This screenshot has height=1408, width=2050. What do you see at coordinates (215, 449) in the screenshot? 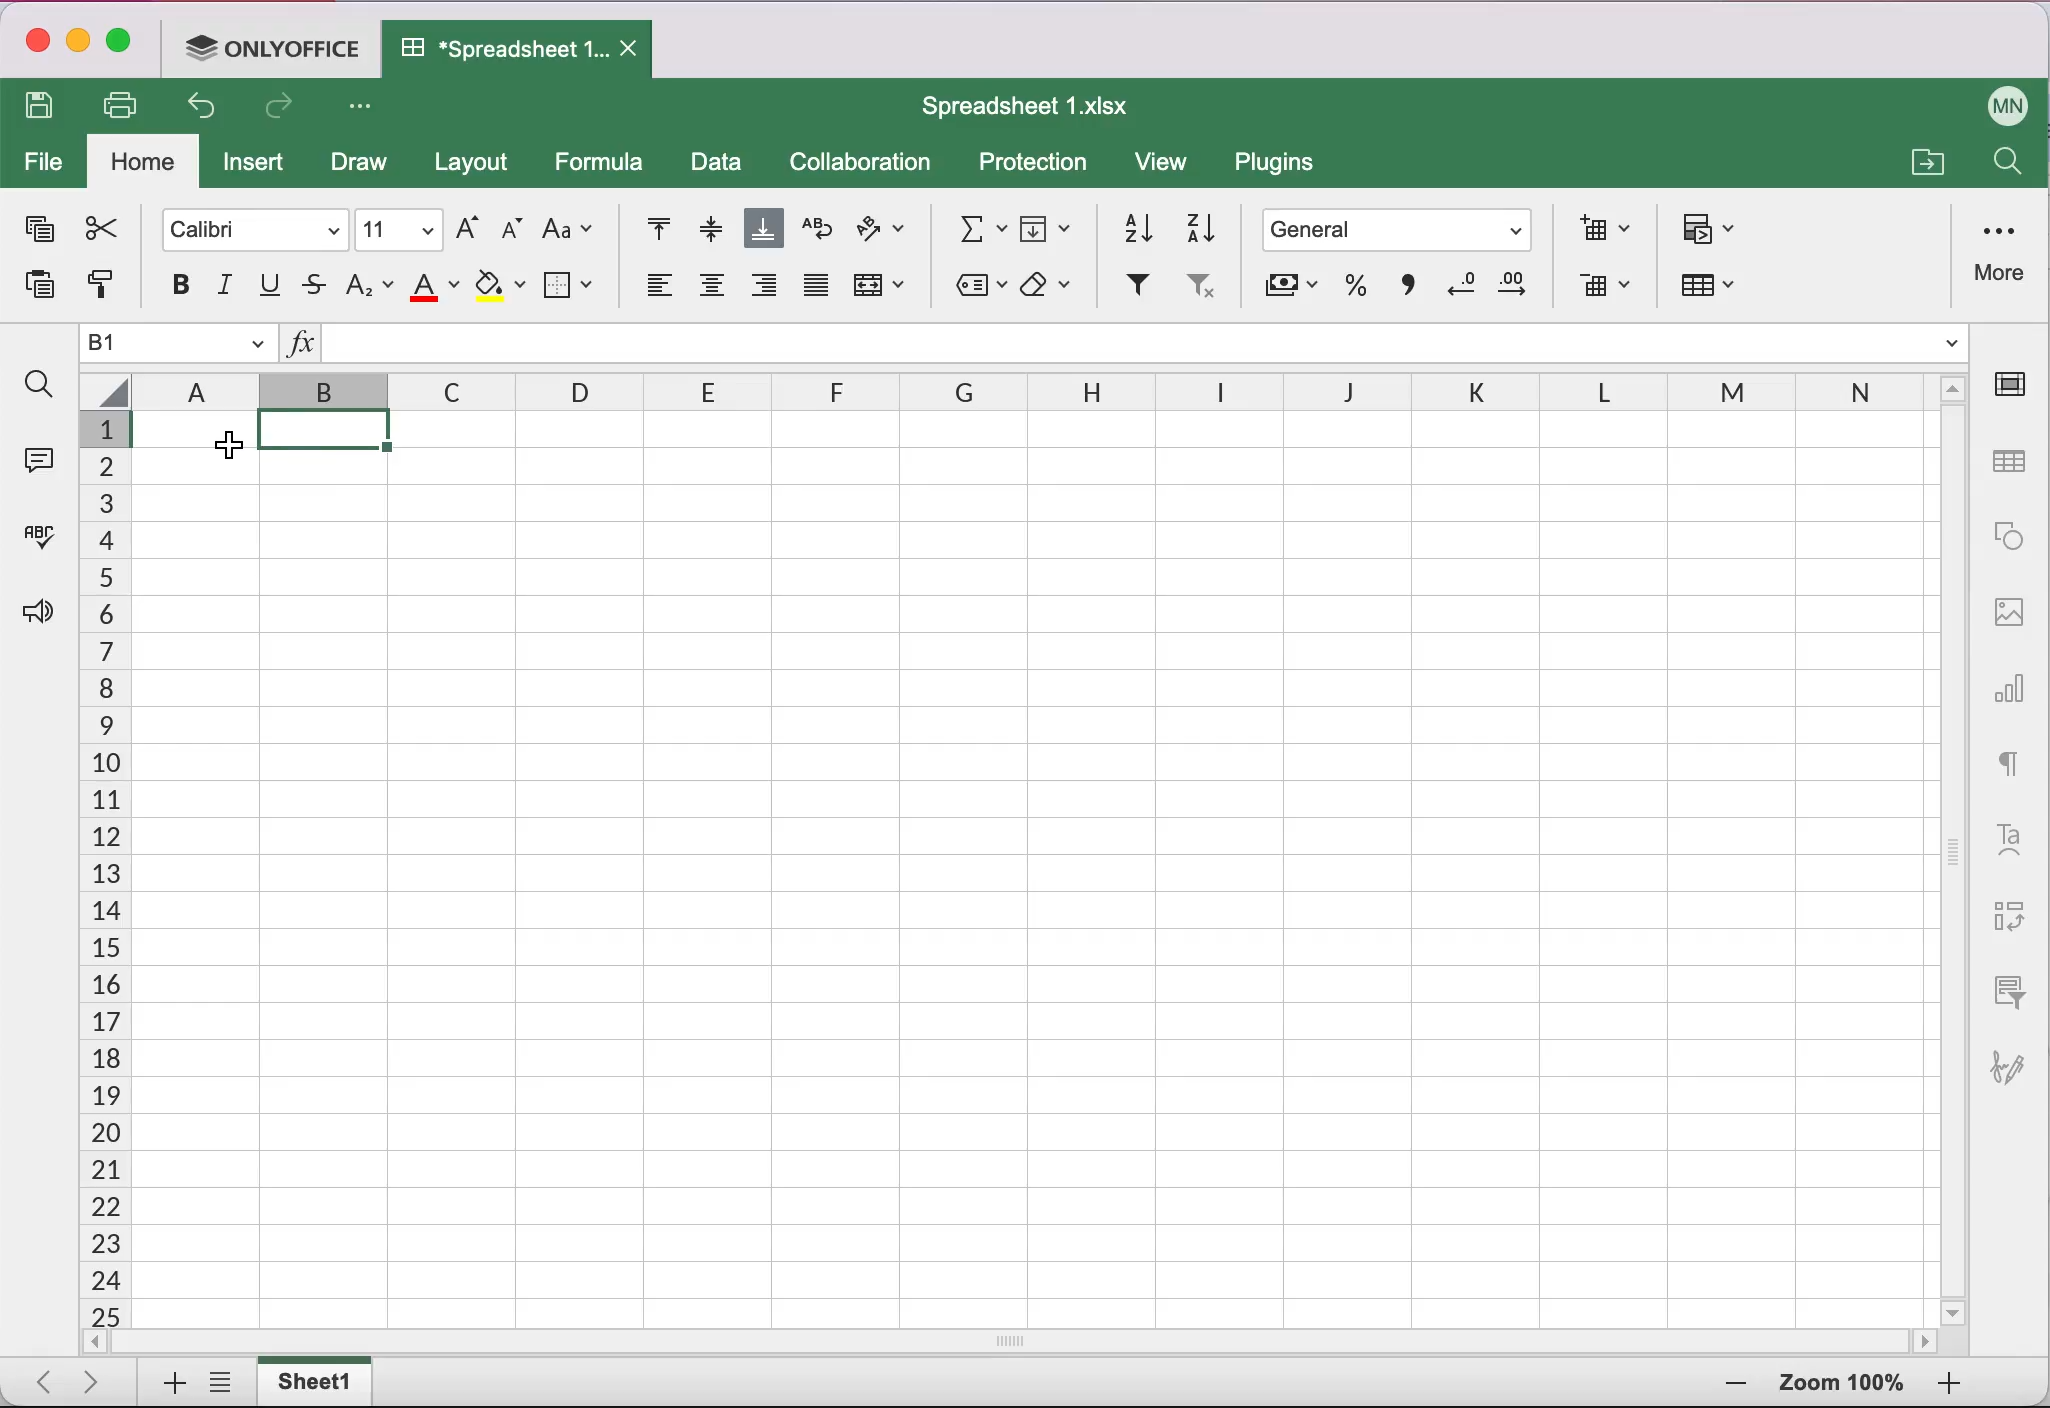
I see `Cursor` at bounding box center [215, 449].